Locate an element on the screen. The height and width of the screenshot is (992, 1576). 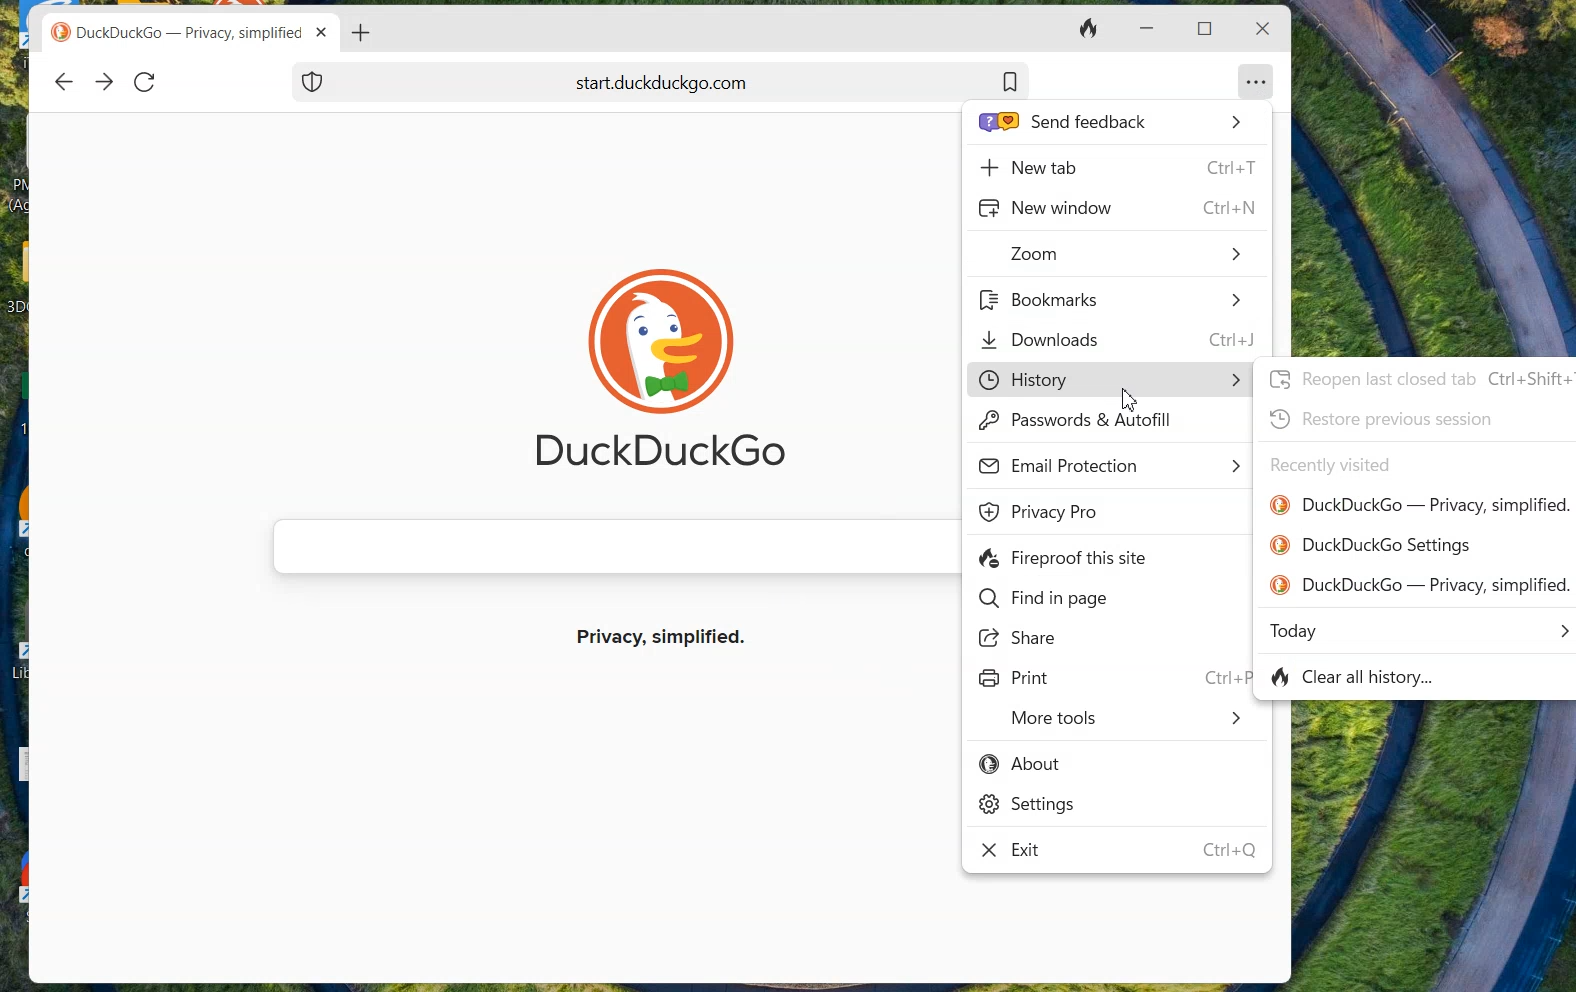
Privacy Pro is located at coordinates (1044, 513).